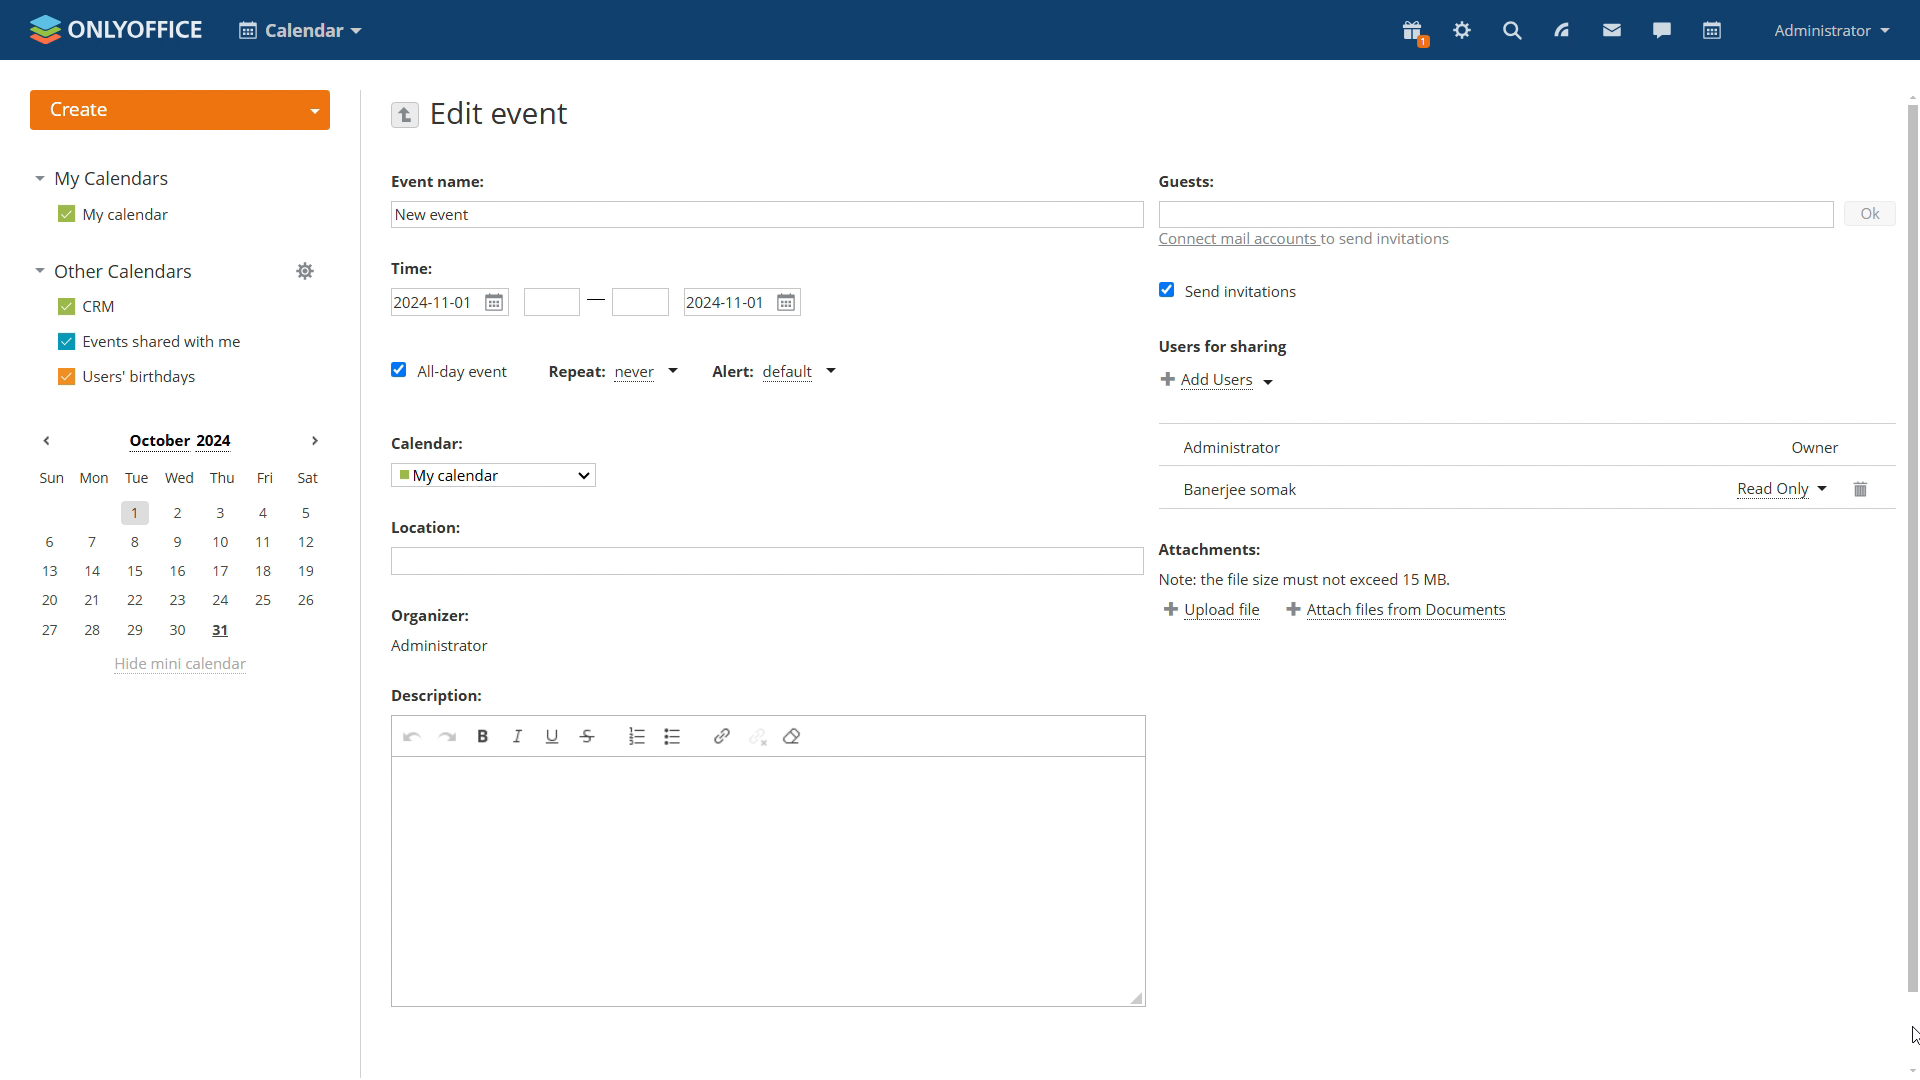  What do you see at coordinates (1305, 580) in the screenshot?
I see `Note: the file size must not exceed 15 mb` at bounding box center [1305, 580].